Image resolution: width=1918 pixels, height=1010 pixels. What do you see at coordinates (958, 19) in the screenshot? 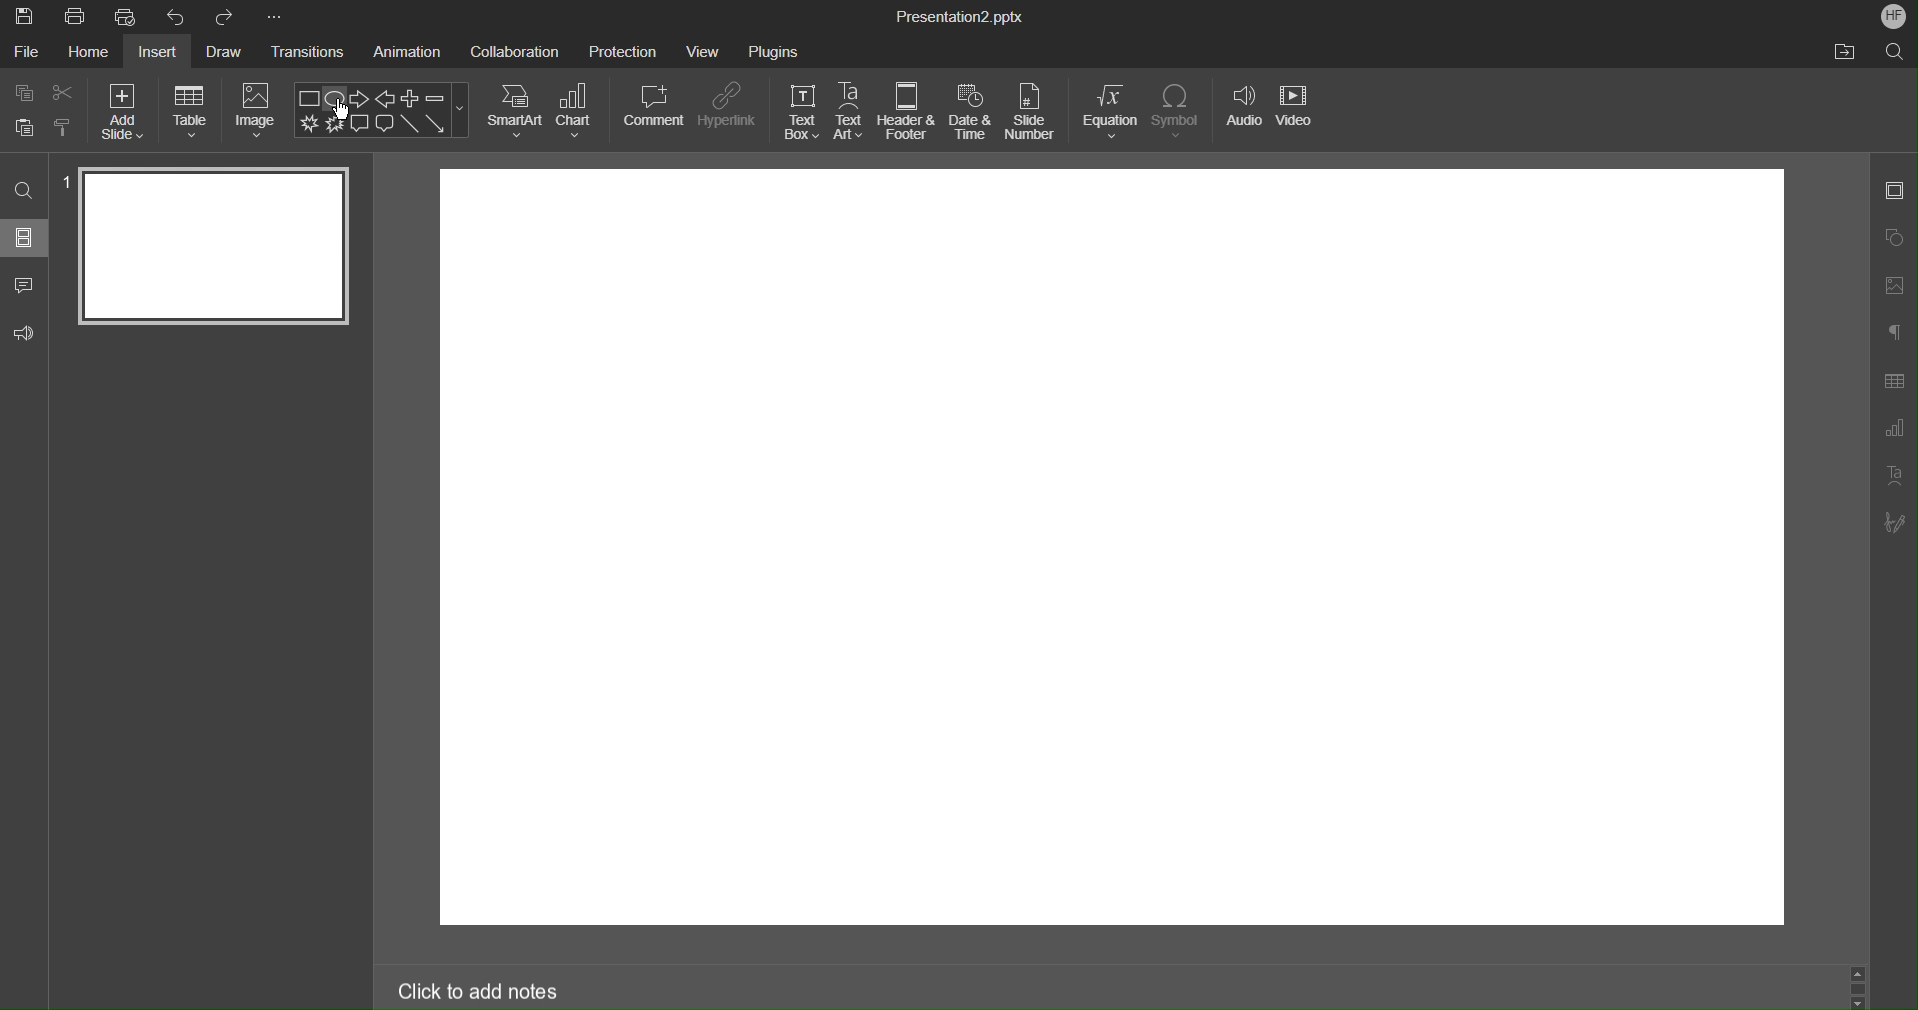
I see `Presentation2` at bounding box center [958, 19].